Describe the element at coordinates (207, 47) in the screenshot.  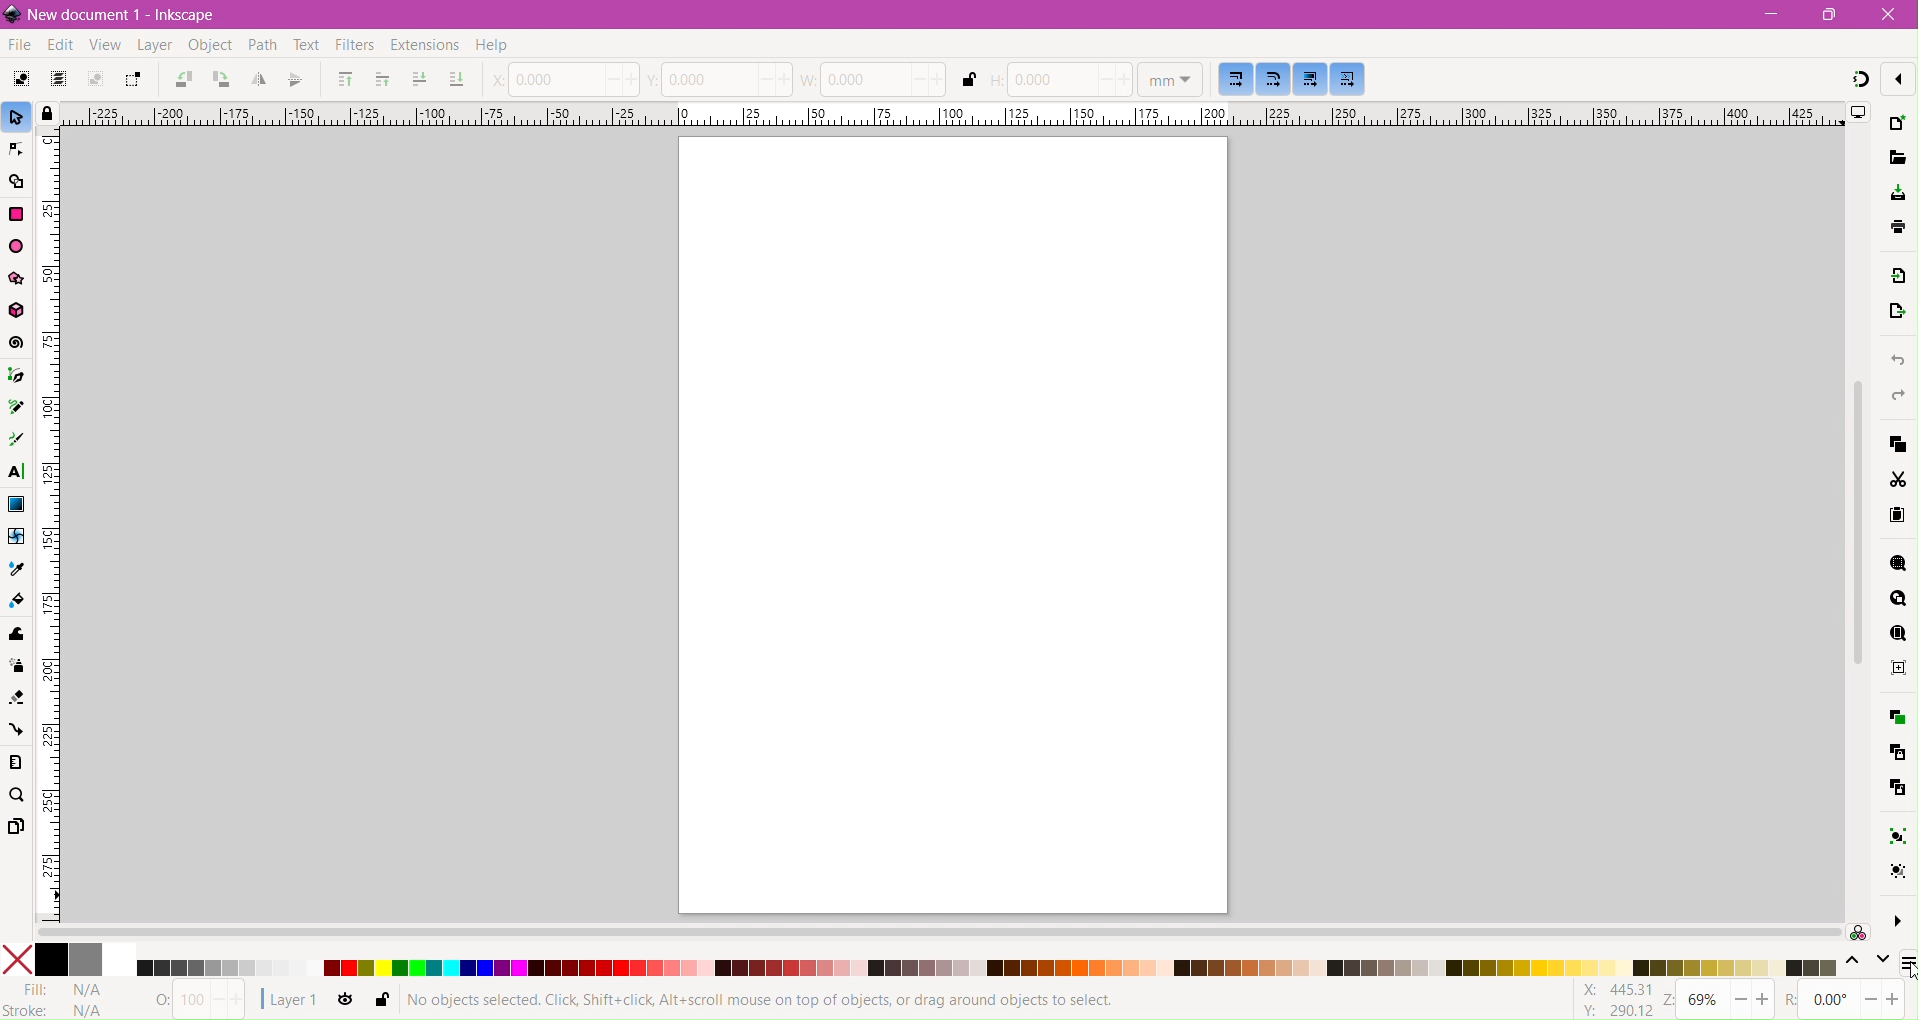
I see `Object` at that location.